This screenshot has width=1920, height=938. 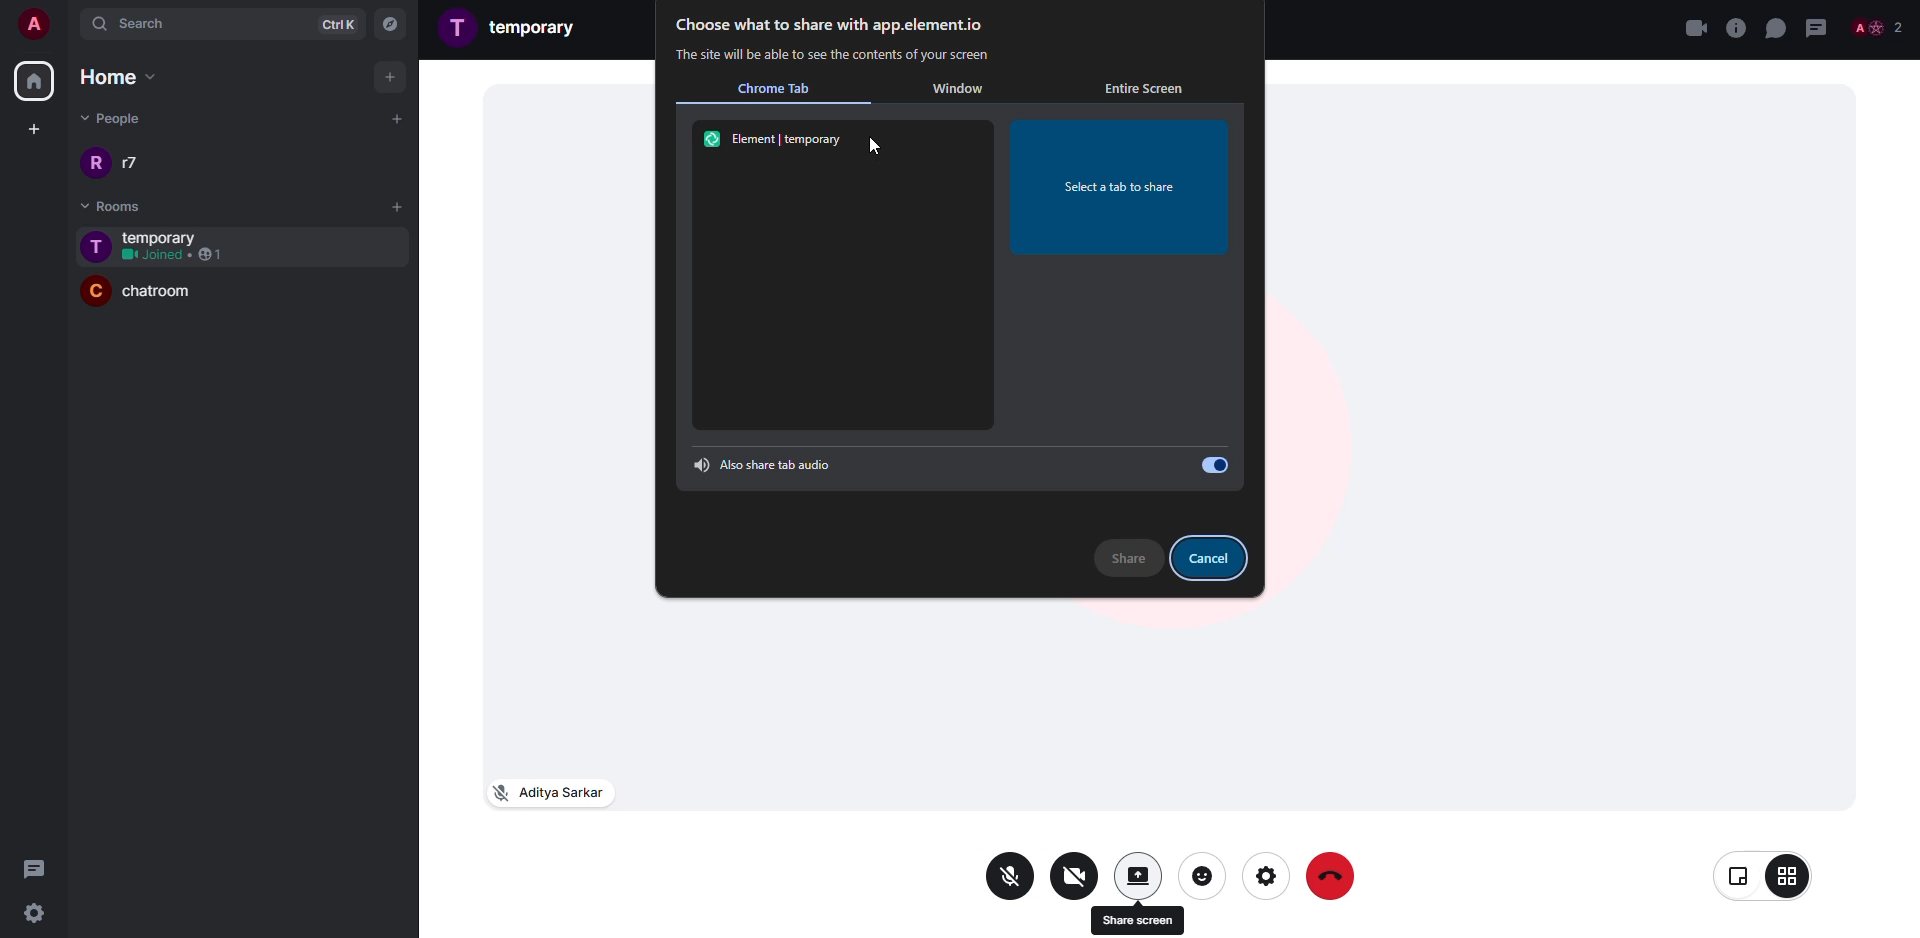 What do you see at coordinates (42, 912) in the screenshot?
I see `settings` at bounding box center [42, 912].